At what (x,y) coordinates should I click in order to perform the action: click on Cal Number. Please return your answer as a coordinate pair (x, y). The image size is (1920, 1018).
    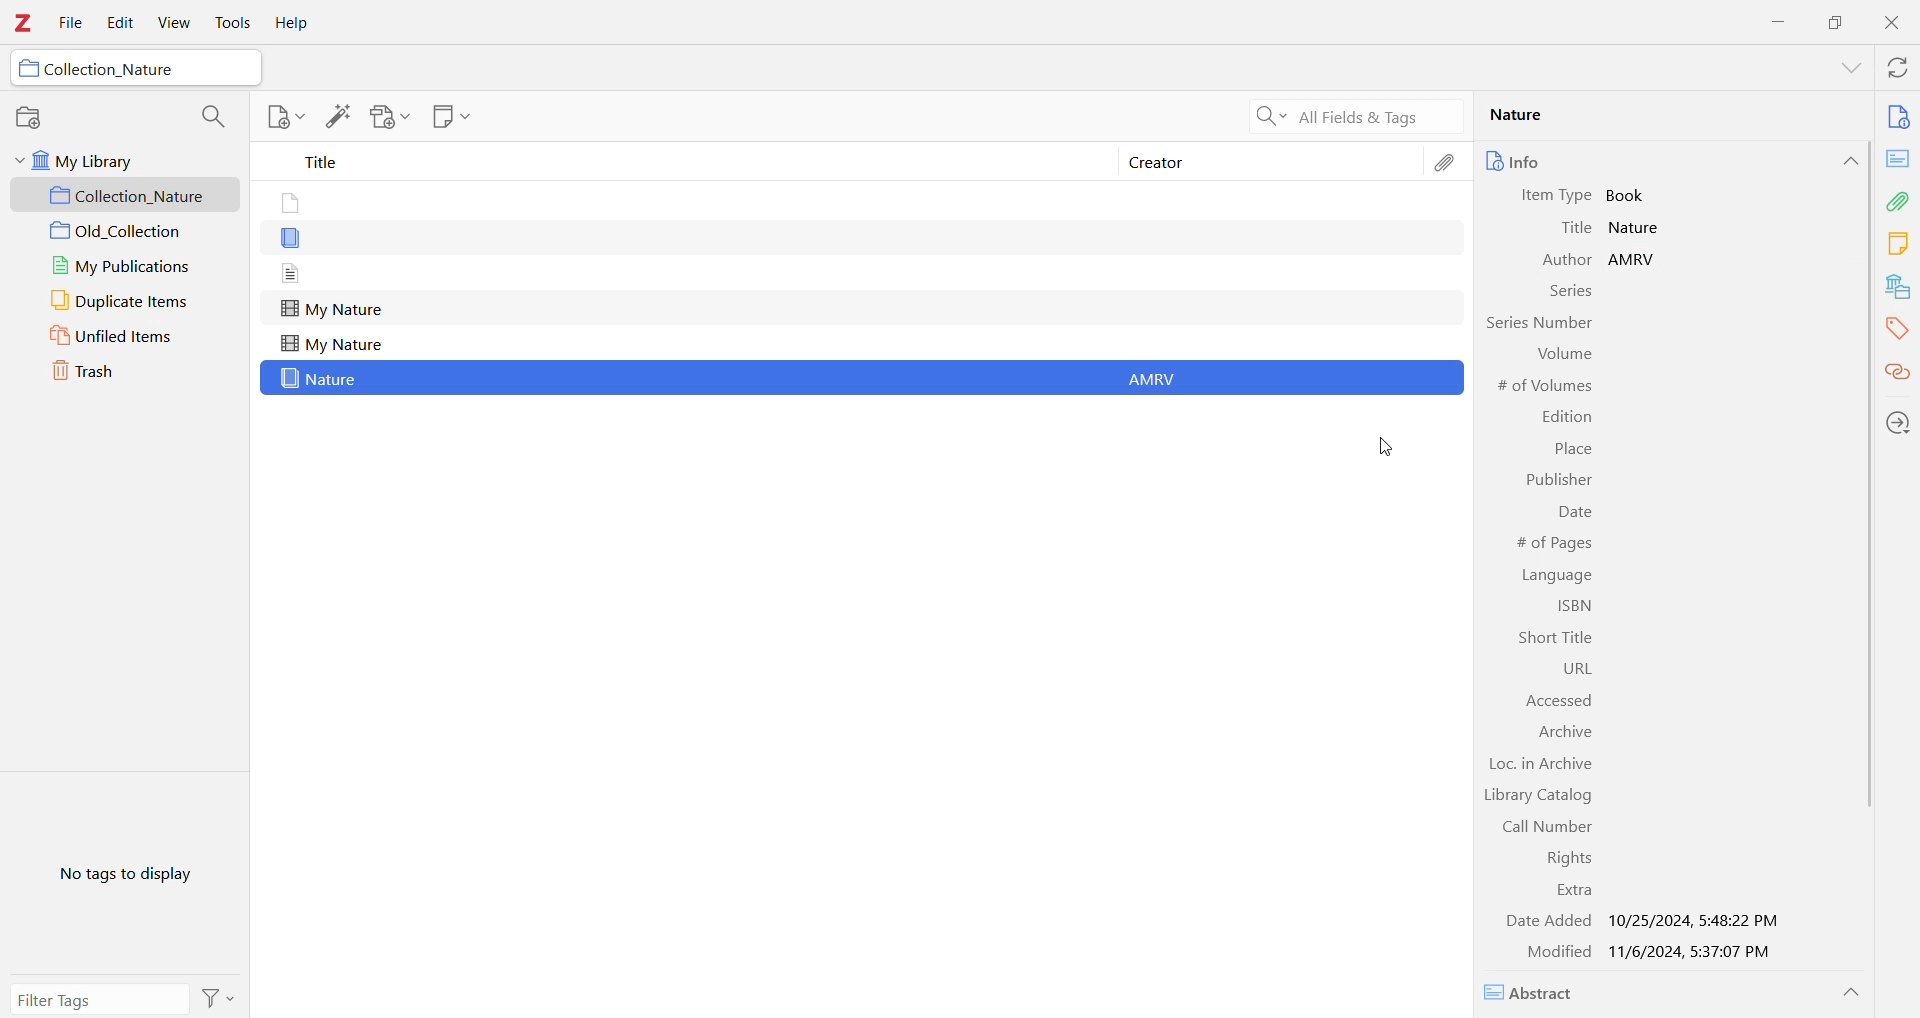
    Looking at the image, I should click on (1537, 827).